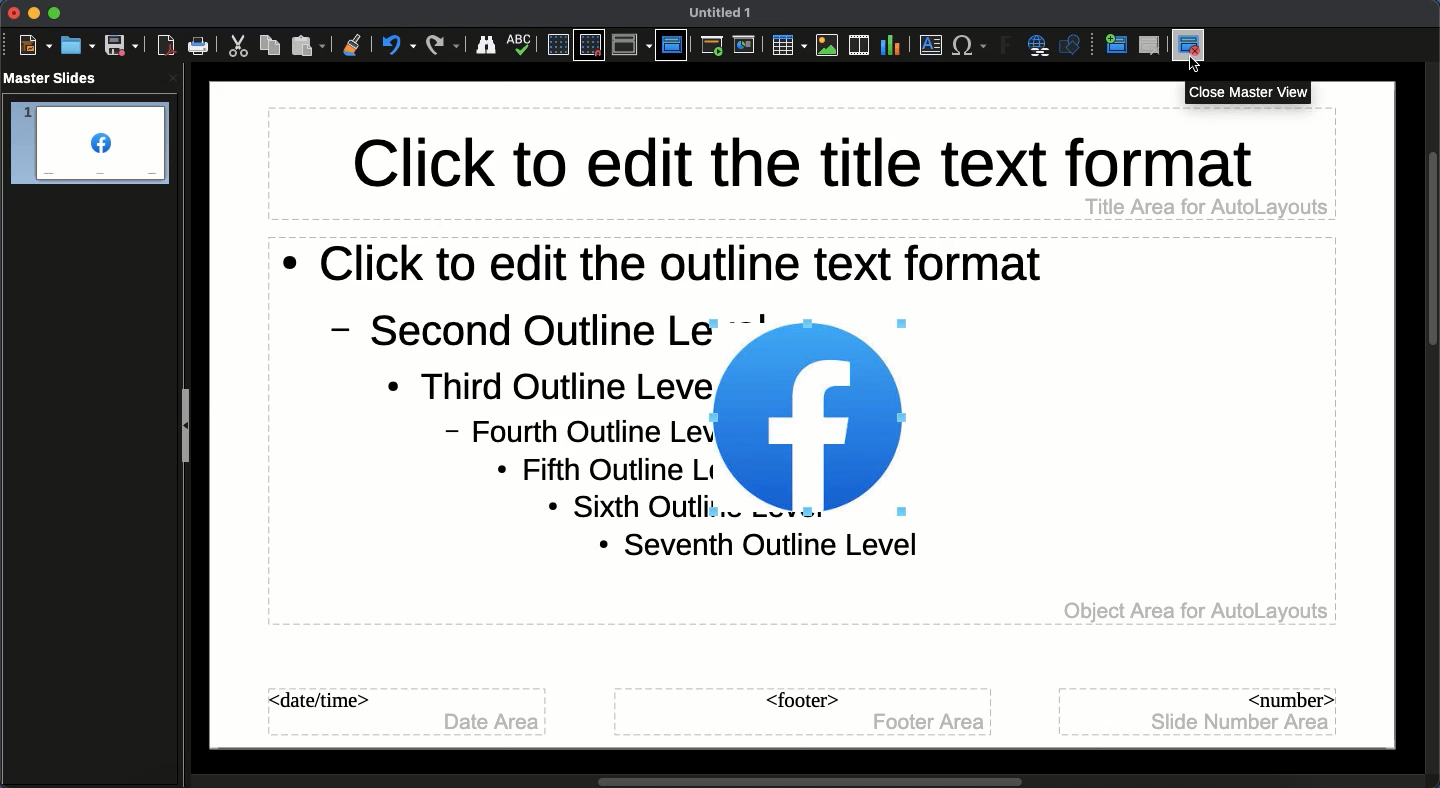 The height and width of the screenshot is (788, 1440). Describe the element at coordinates (444, 45) in the screenshot. I see `Redo` at that location.